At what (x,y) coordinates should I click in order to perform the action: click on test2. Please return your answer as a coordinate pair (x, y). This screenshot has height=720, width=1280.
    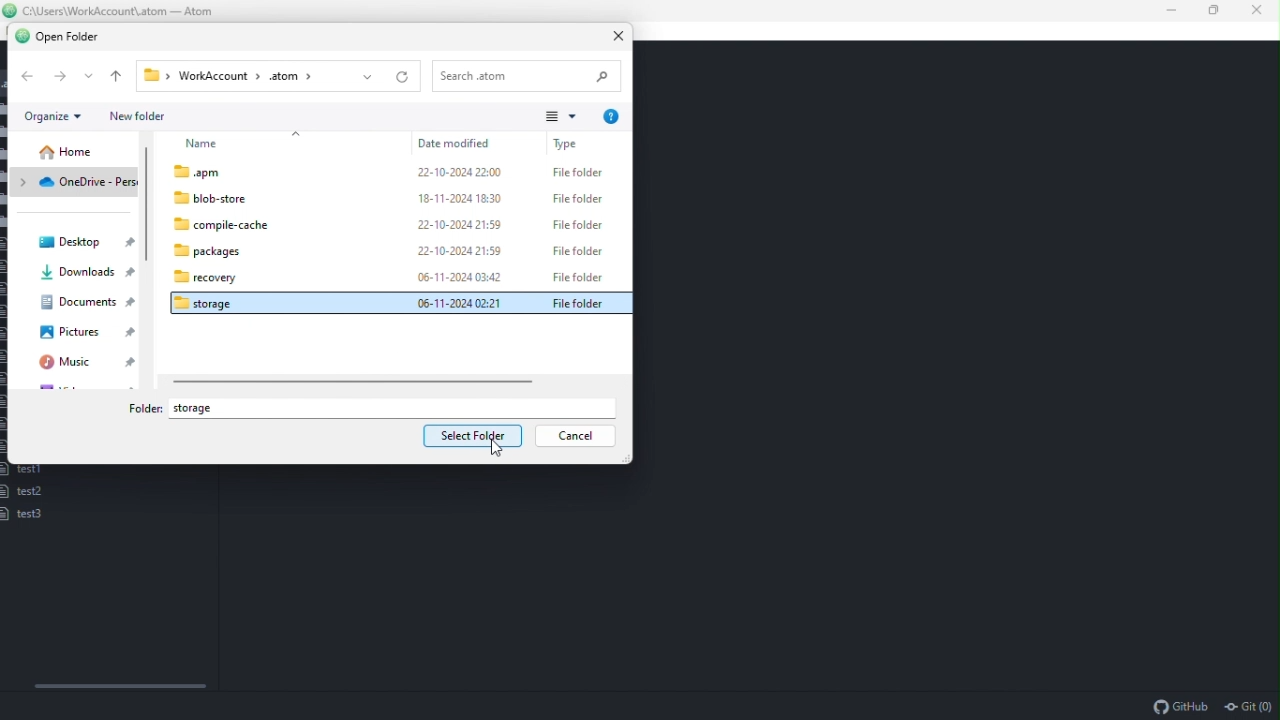
    Looking at the image, I should click on (24, 492).